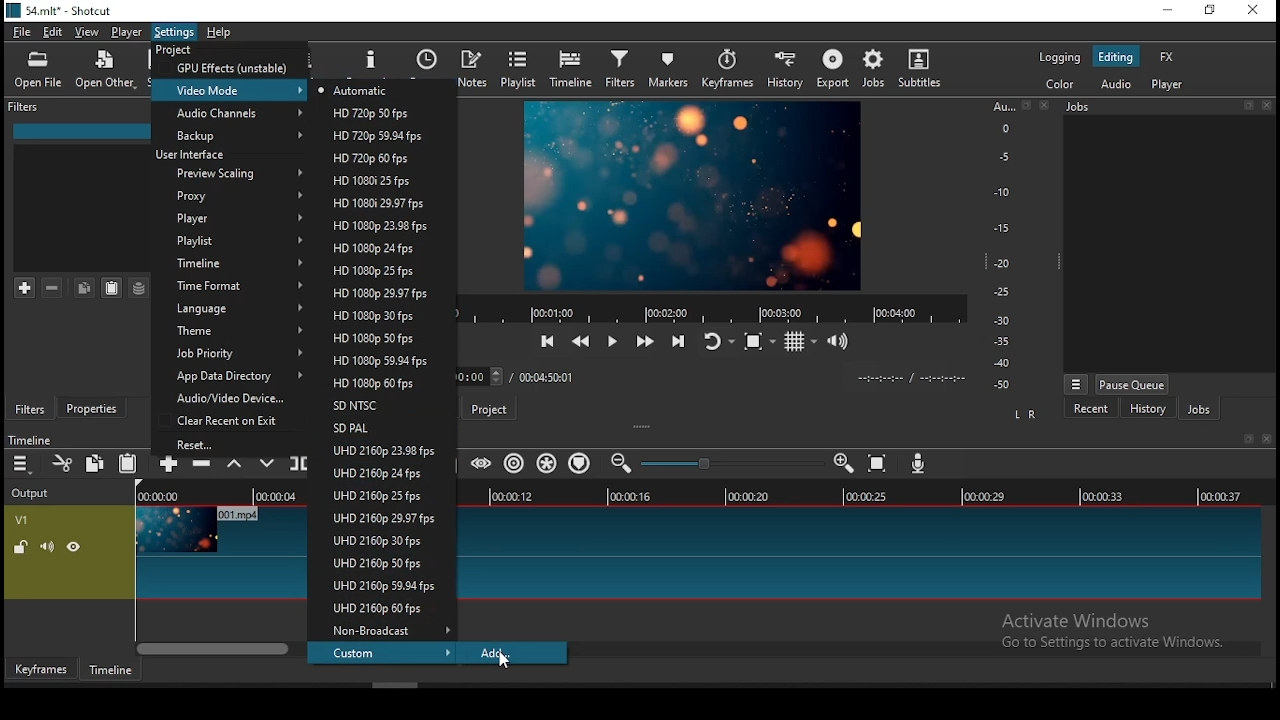  Describe the element at coordinates (383, 337) in the screenshot. I see `resolution option` at that location.